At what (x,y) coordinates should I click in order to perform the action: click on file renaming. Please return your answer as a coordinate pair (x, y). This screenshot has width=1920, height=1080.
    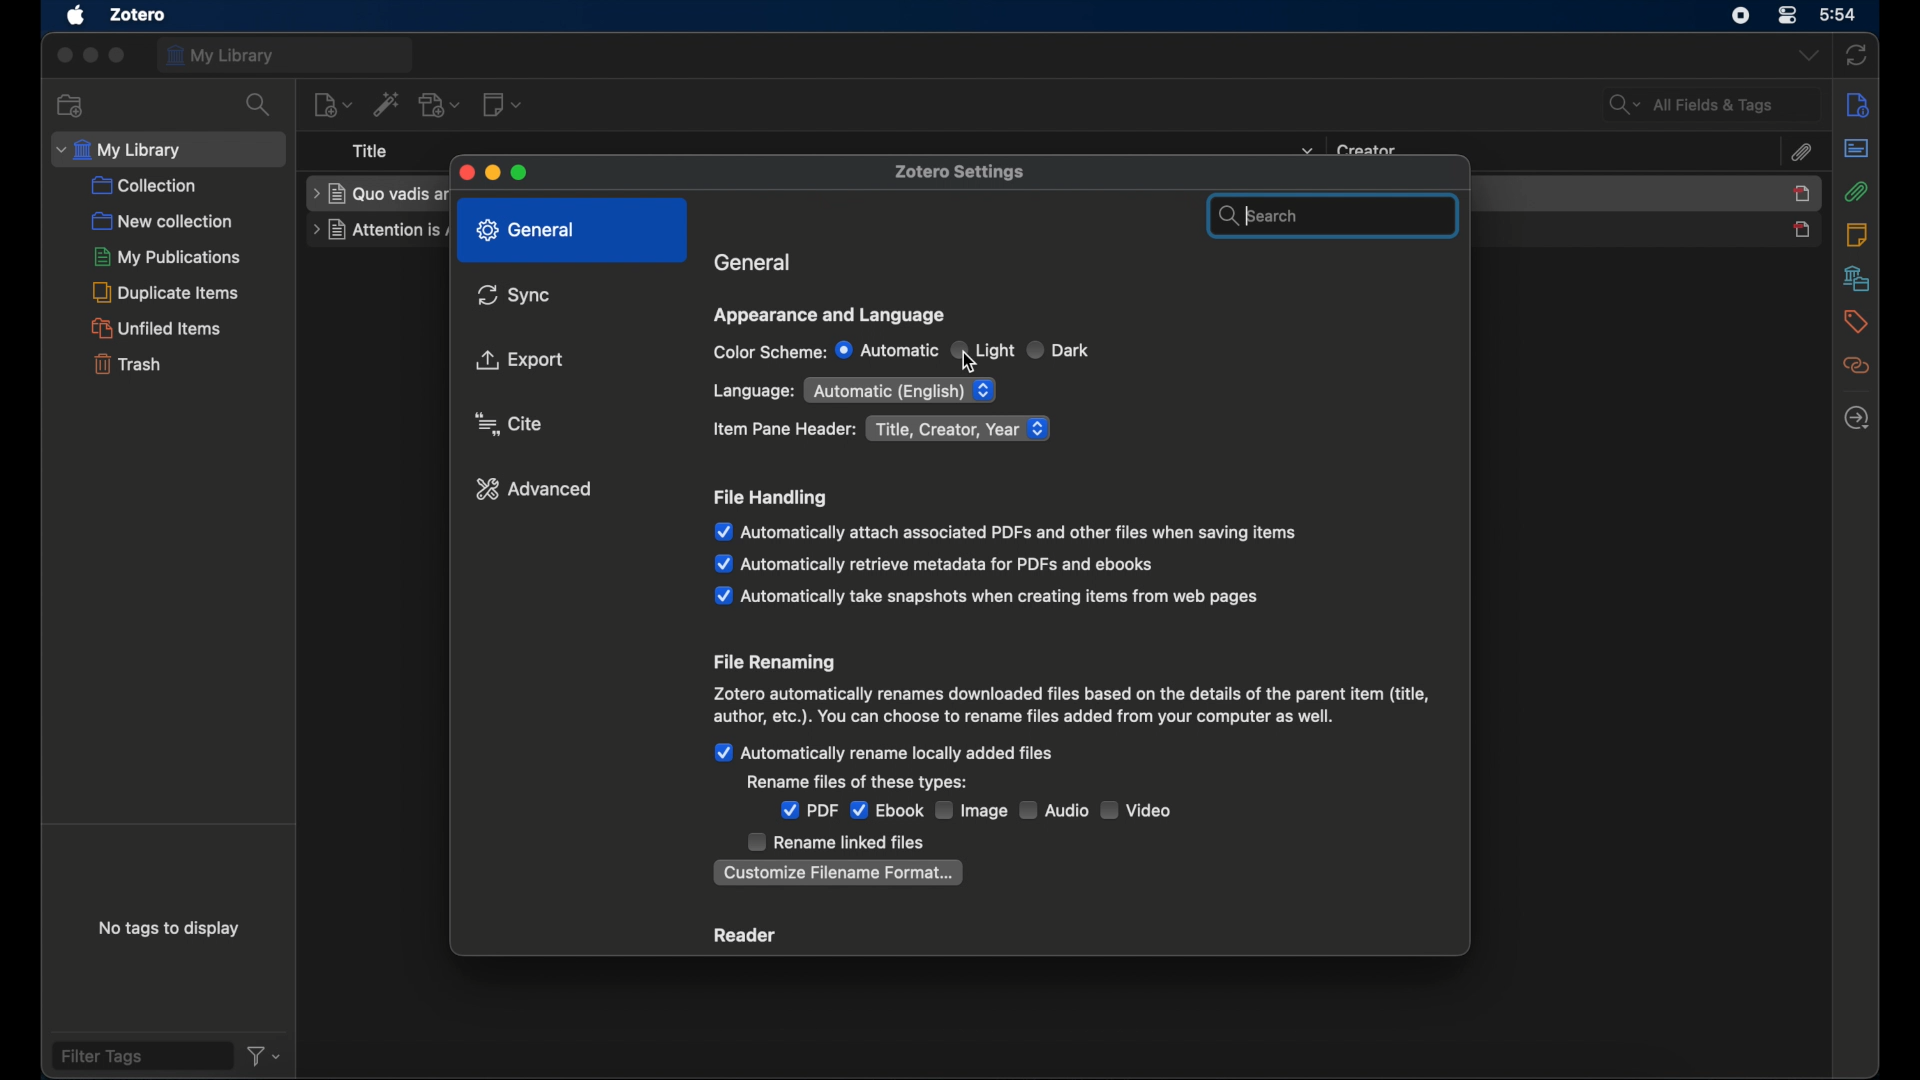
    Looking at the image, I should click on (777, 662).